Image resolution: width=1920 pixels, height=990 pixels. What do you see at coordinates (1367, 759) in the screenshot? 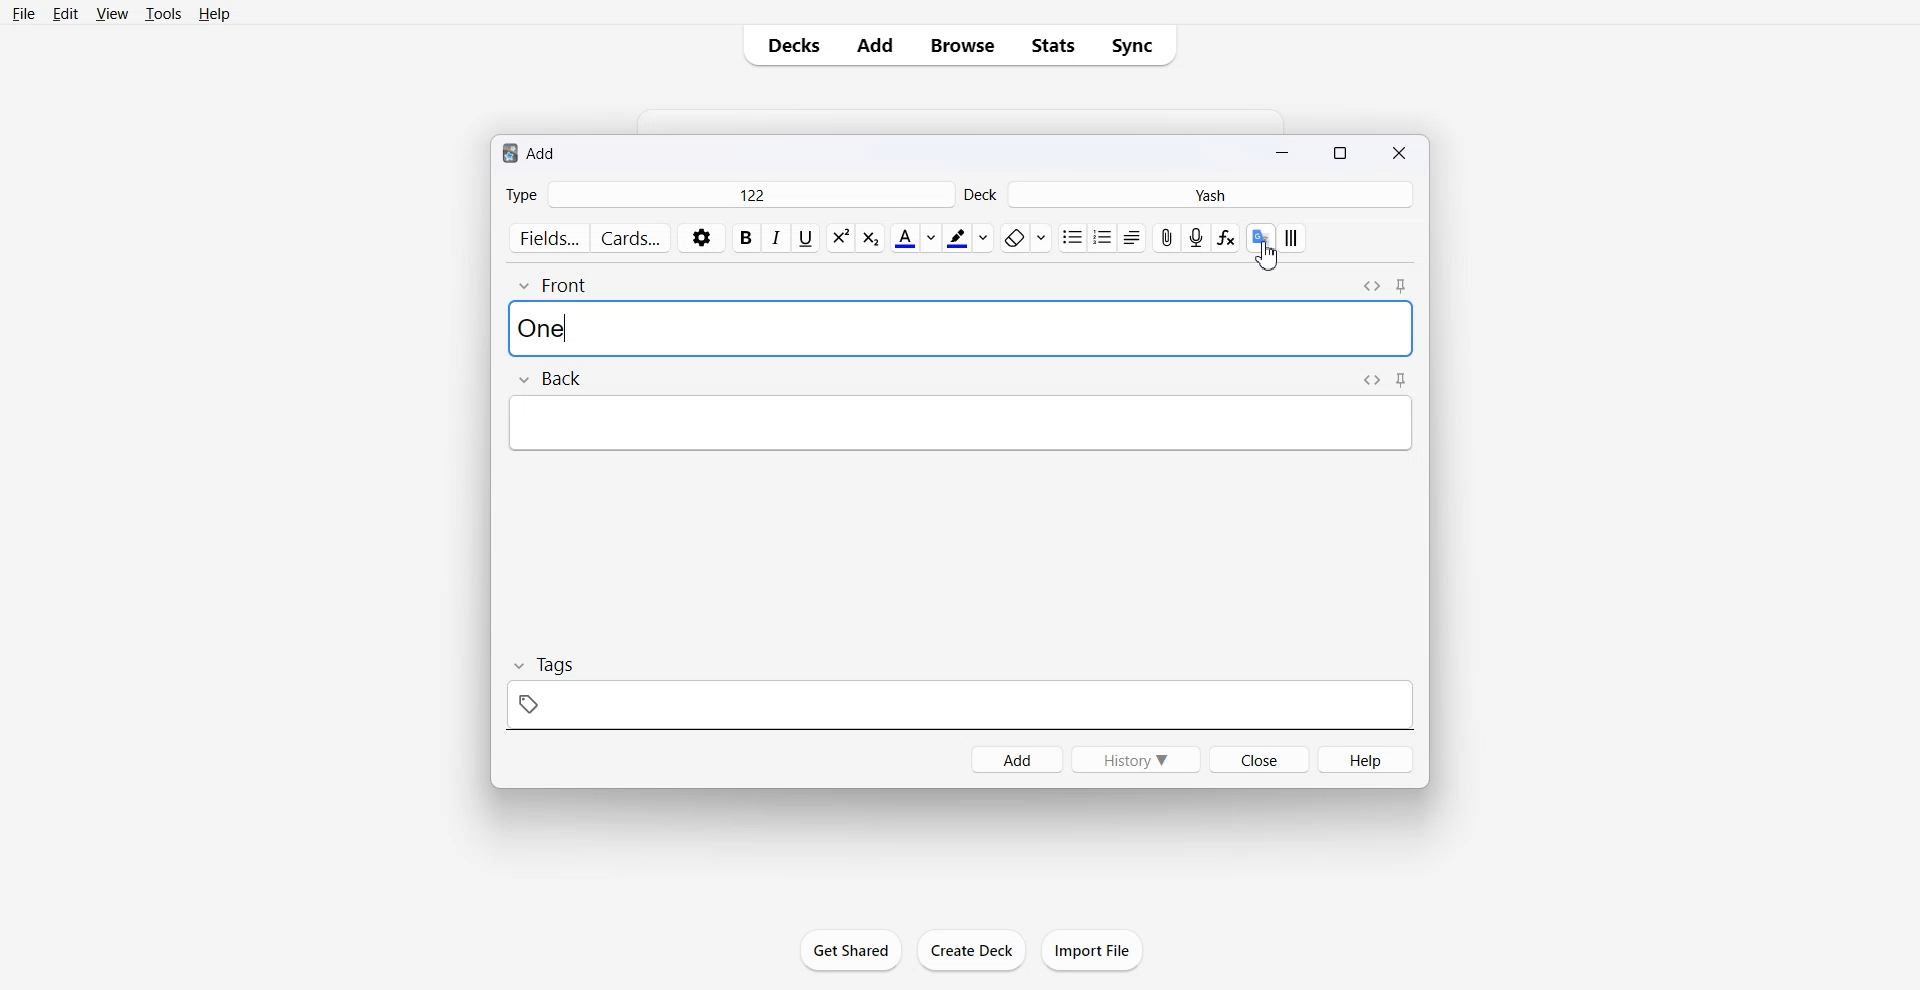
I see `Help` at bounding box center [1367, 759].